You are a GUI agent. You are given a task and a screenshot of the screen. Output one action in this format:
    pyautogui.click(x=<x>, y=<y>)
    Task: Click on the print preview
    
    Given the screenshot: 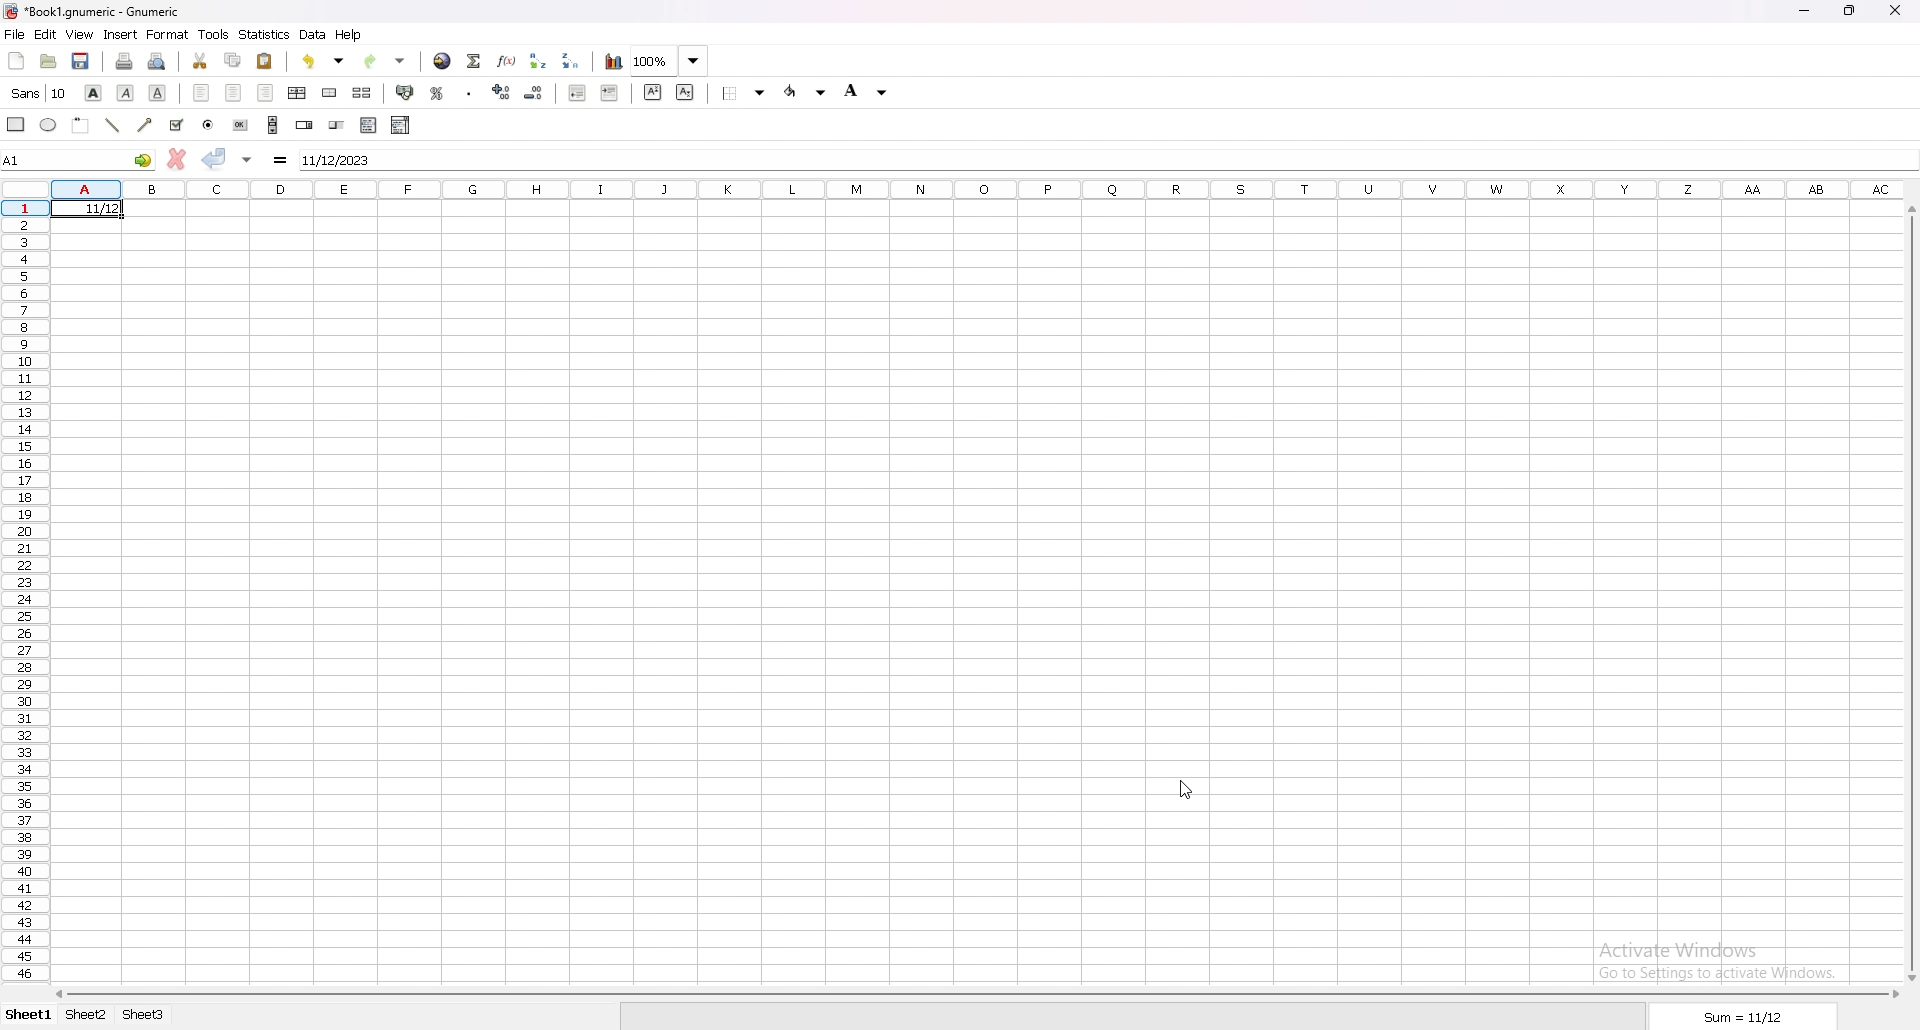 What is the action you would take?
    pyautogui.click(x=158, y=62)
    